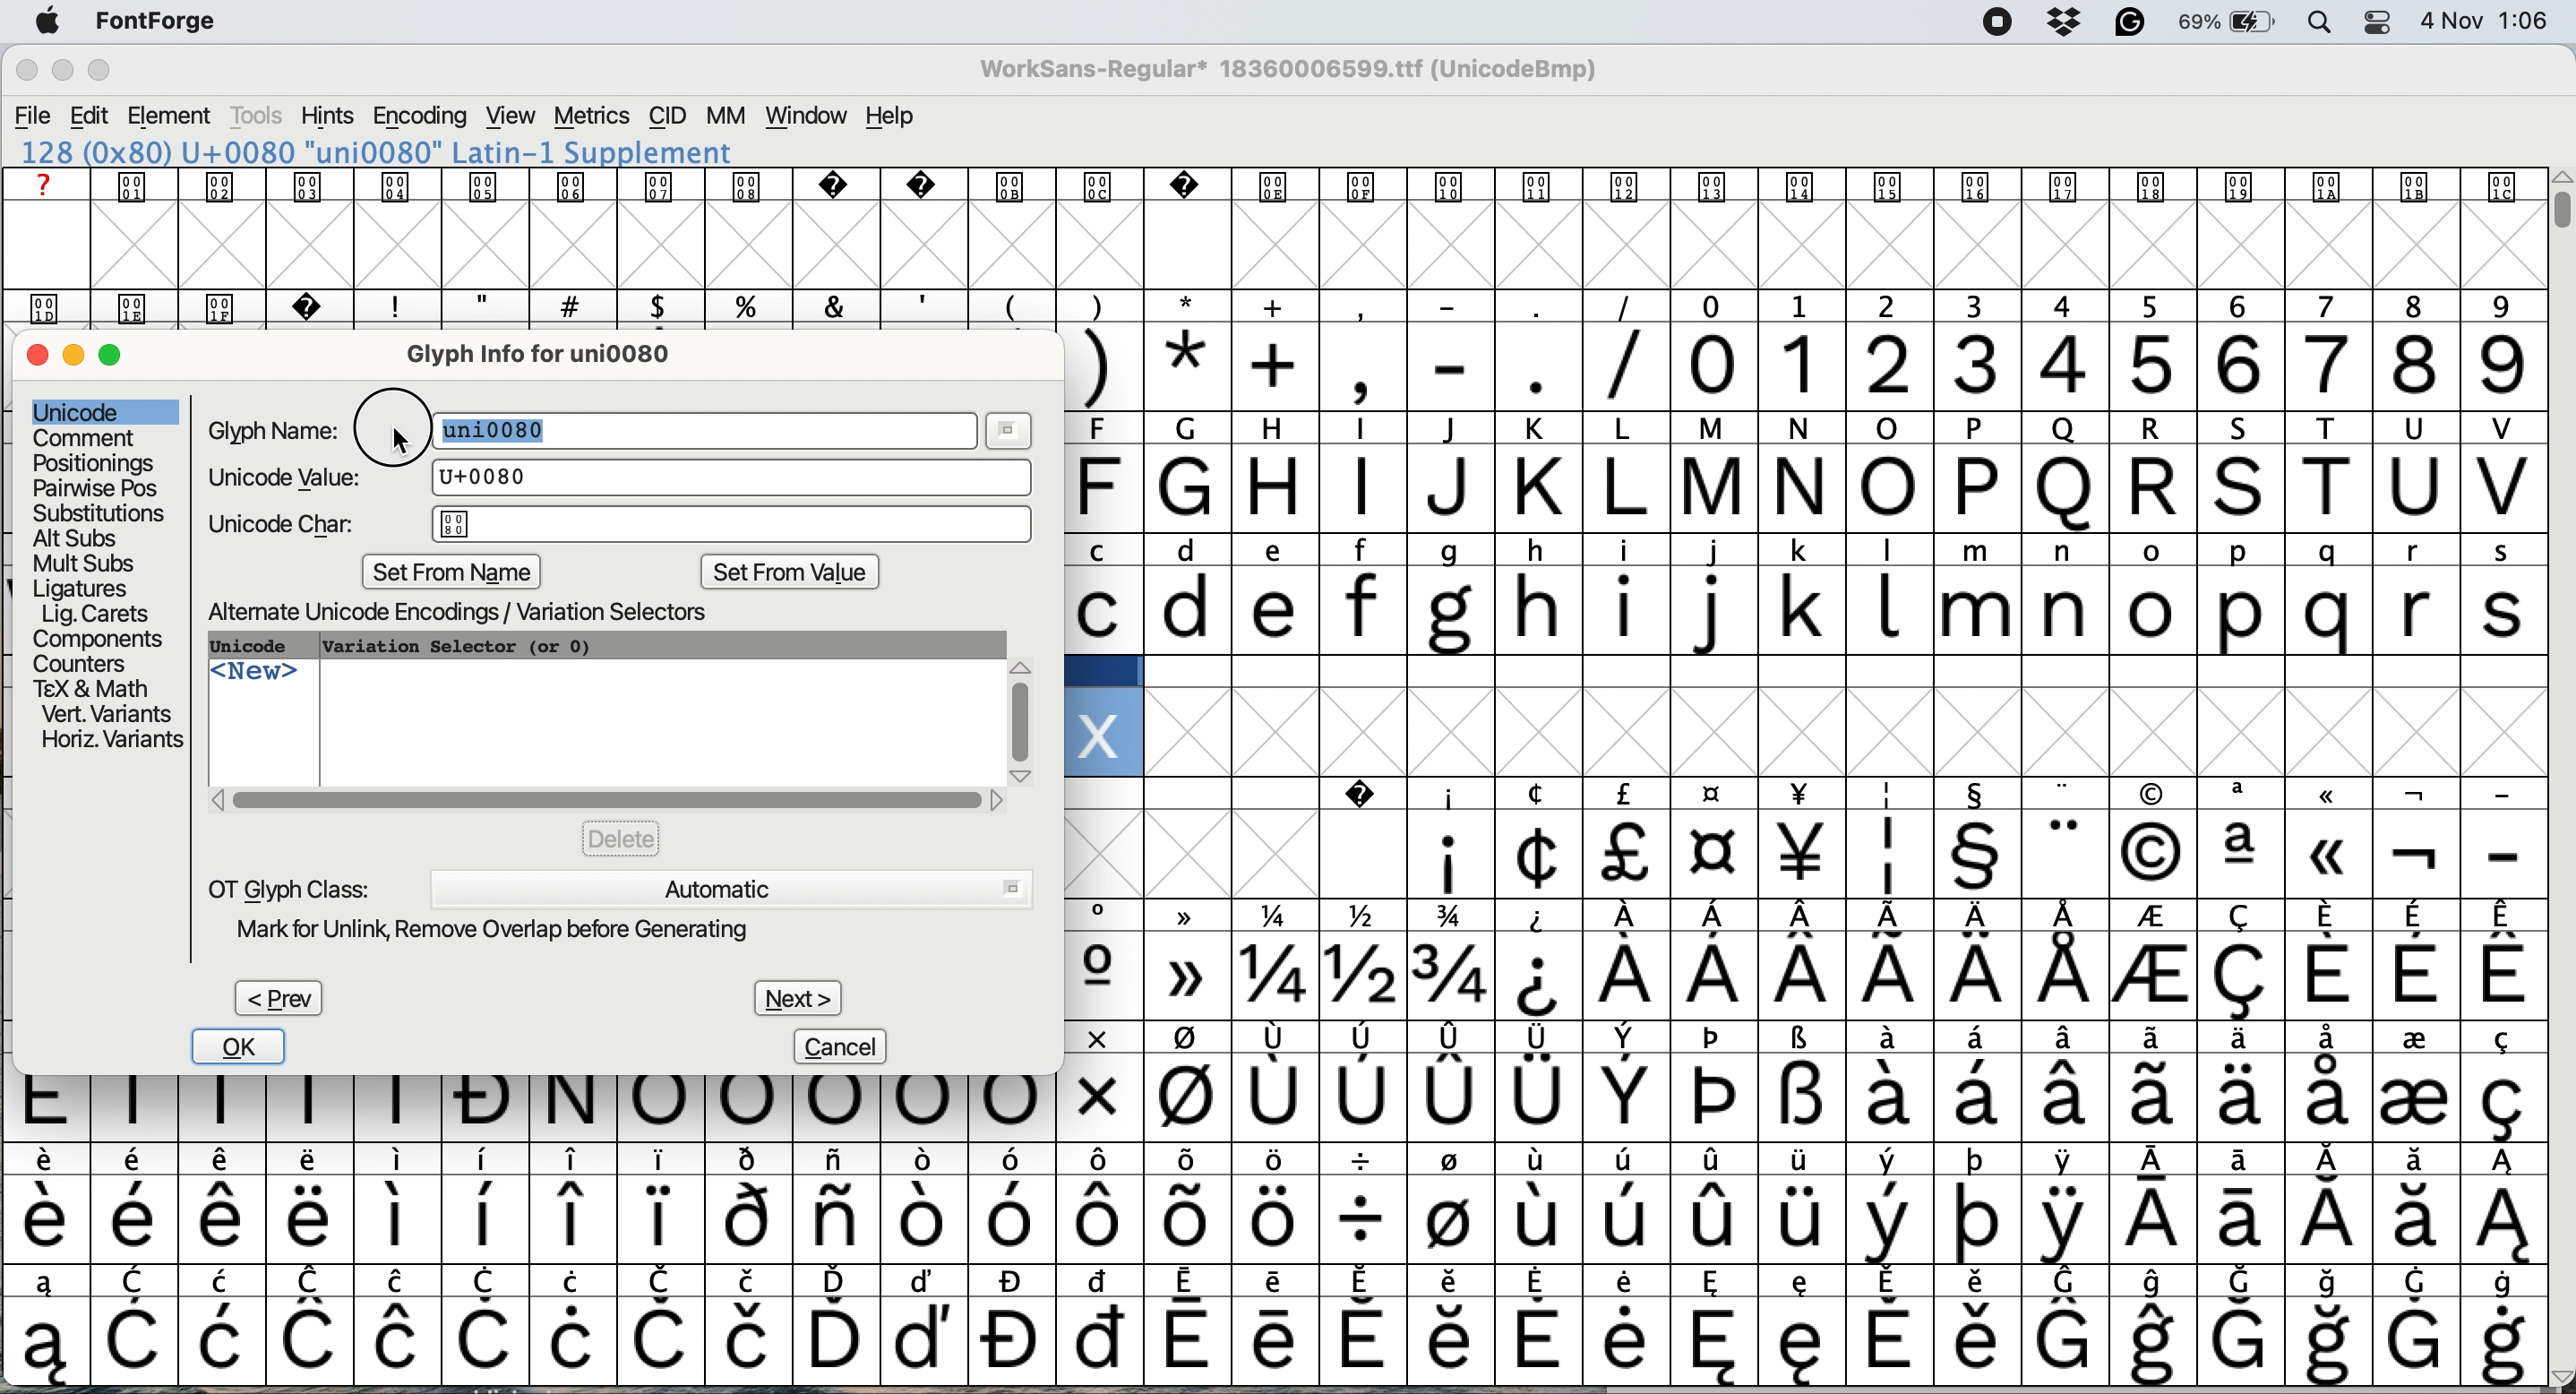  What do you see at coordinates (79, 536) in the screenshot?
I see `alt subs` at bounding box center [79, 536].